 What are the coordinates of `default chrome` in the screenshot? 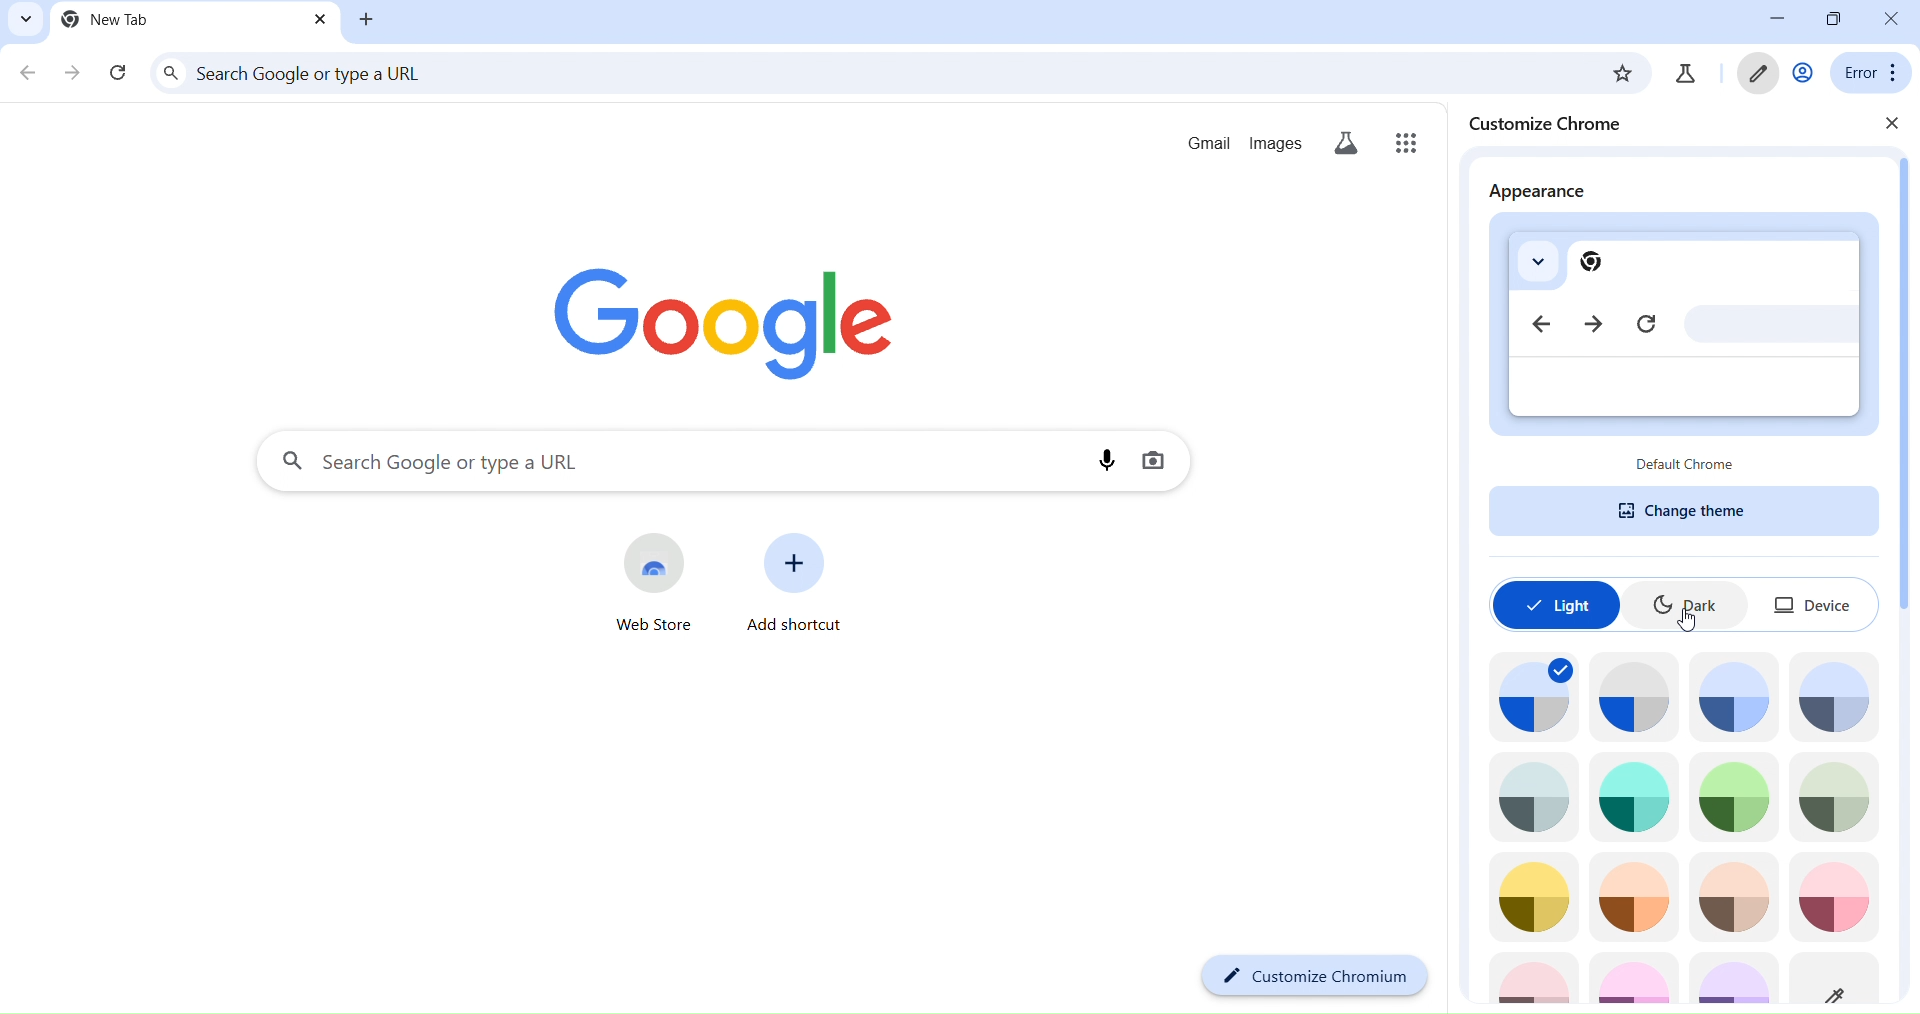 It's located at (1688, 464).